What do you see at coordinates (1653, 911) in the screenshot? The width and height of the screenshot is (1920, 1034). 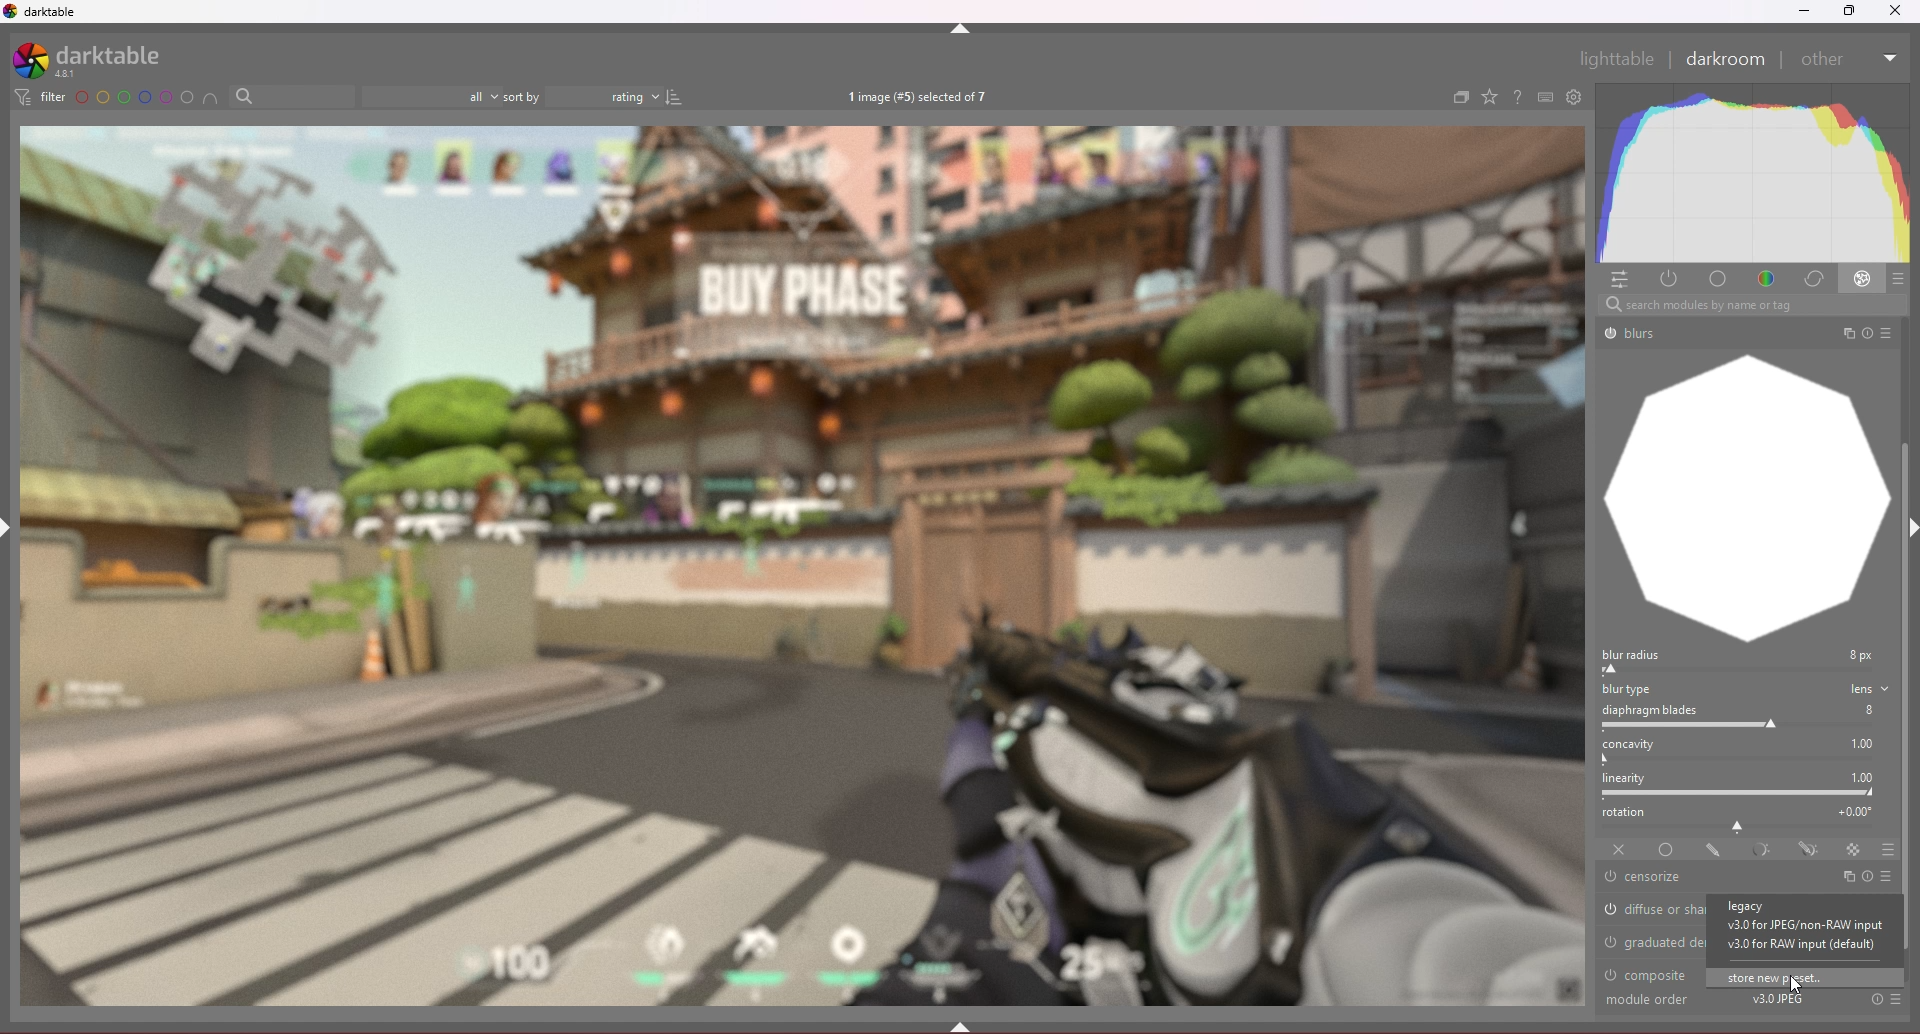 I see `diffuse or sharpen` at bounding box center [1653, 911].